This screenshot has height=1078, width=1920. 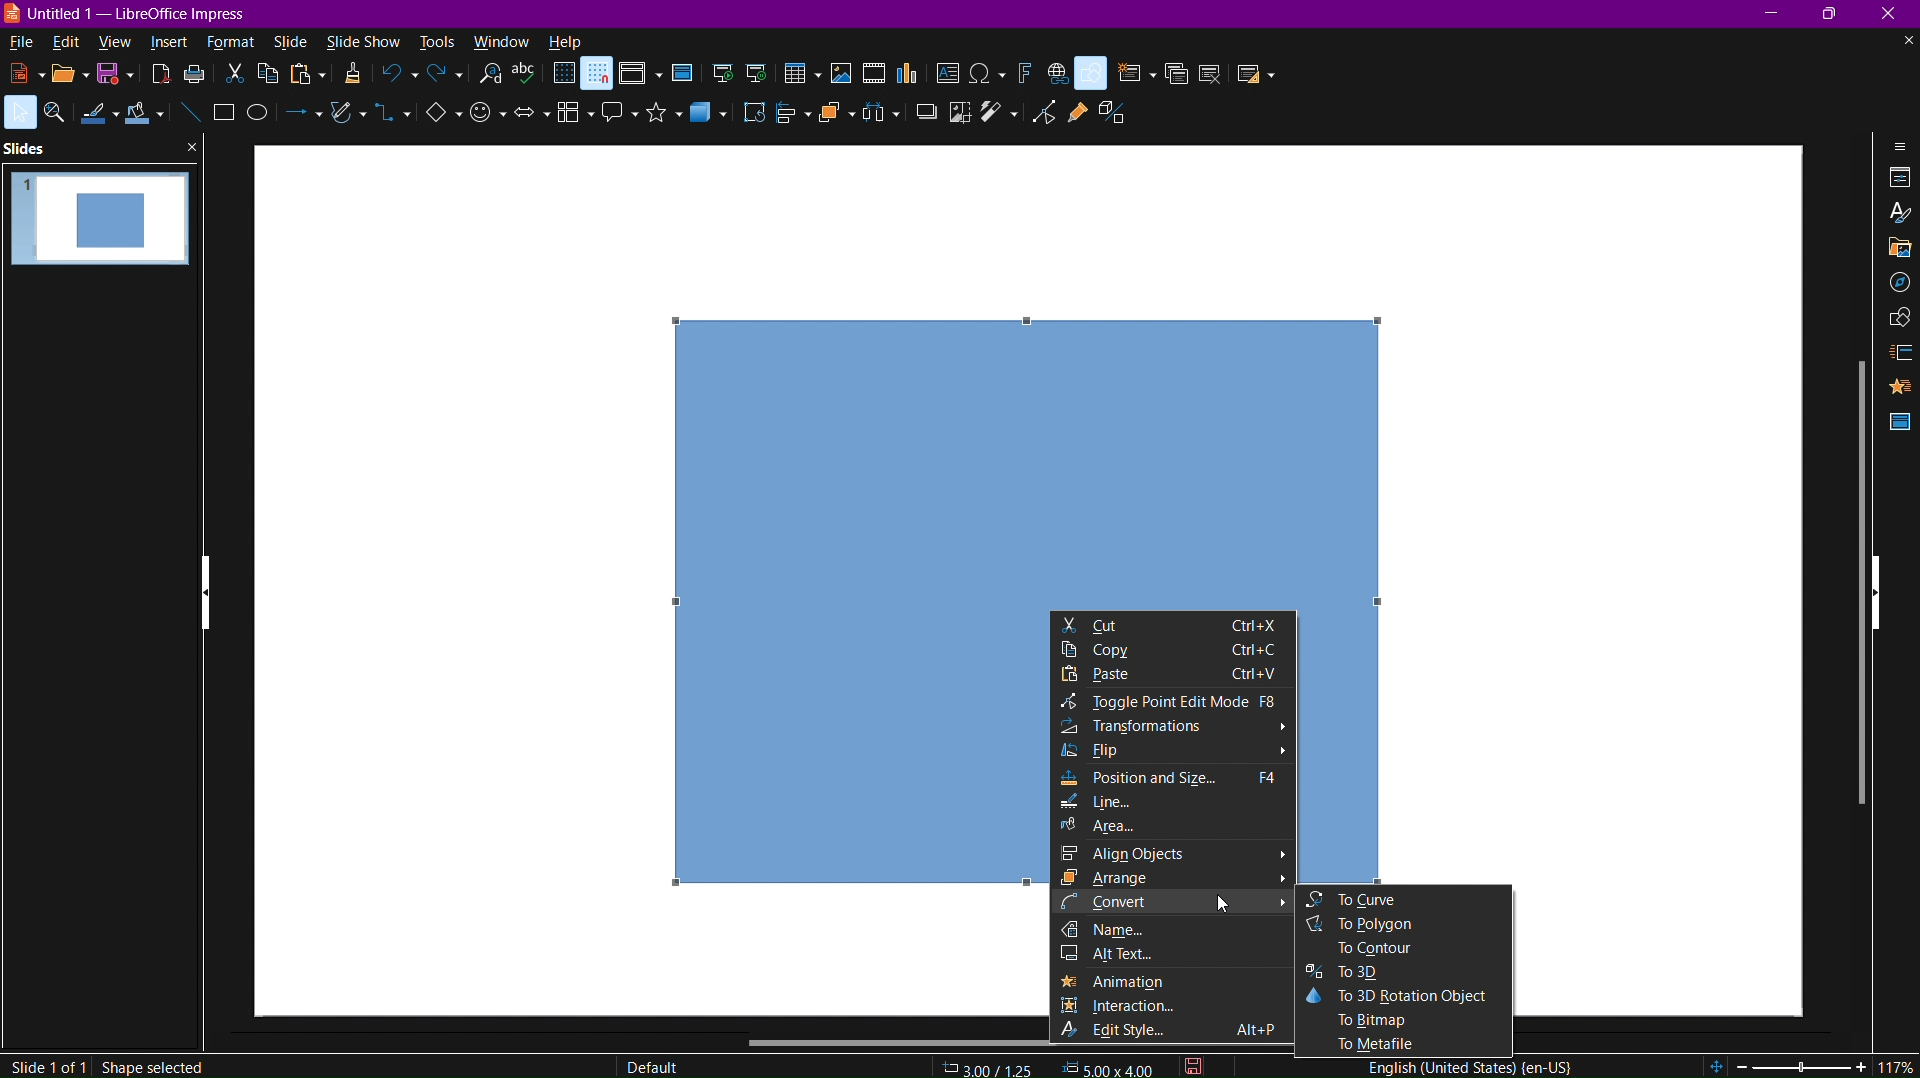 What do you see at coordinates (761, 72) in the screenshot?
I see `Start from Current Slide` at bounding box center [761, 72].